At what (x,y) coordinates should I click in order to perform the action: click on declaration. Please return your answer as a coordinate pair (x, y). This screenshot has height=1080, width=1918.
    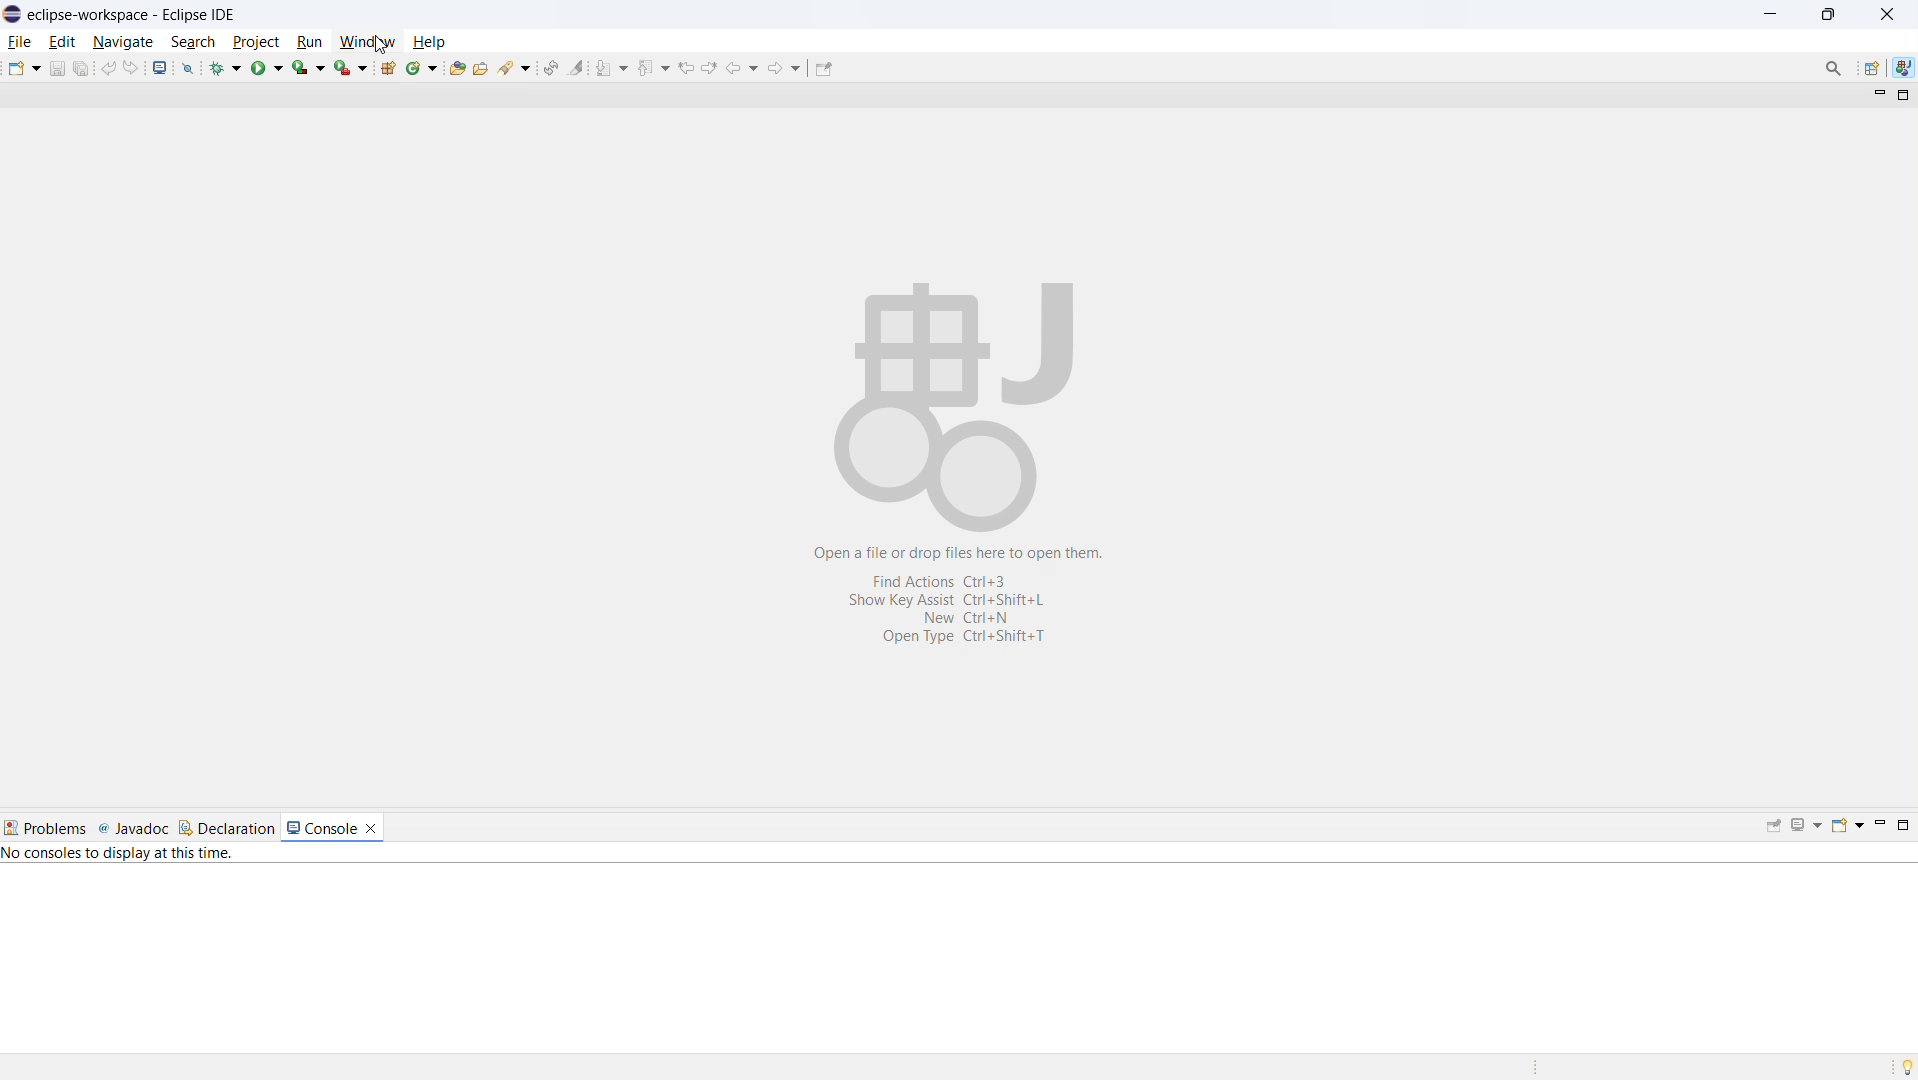
    Looking at the image, I should click on (226, 827).